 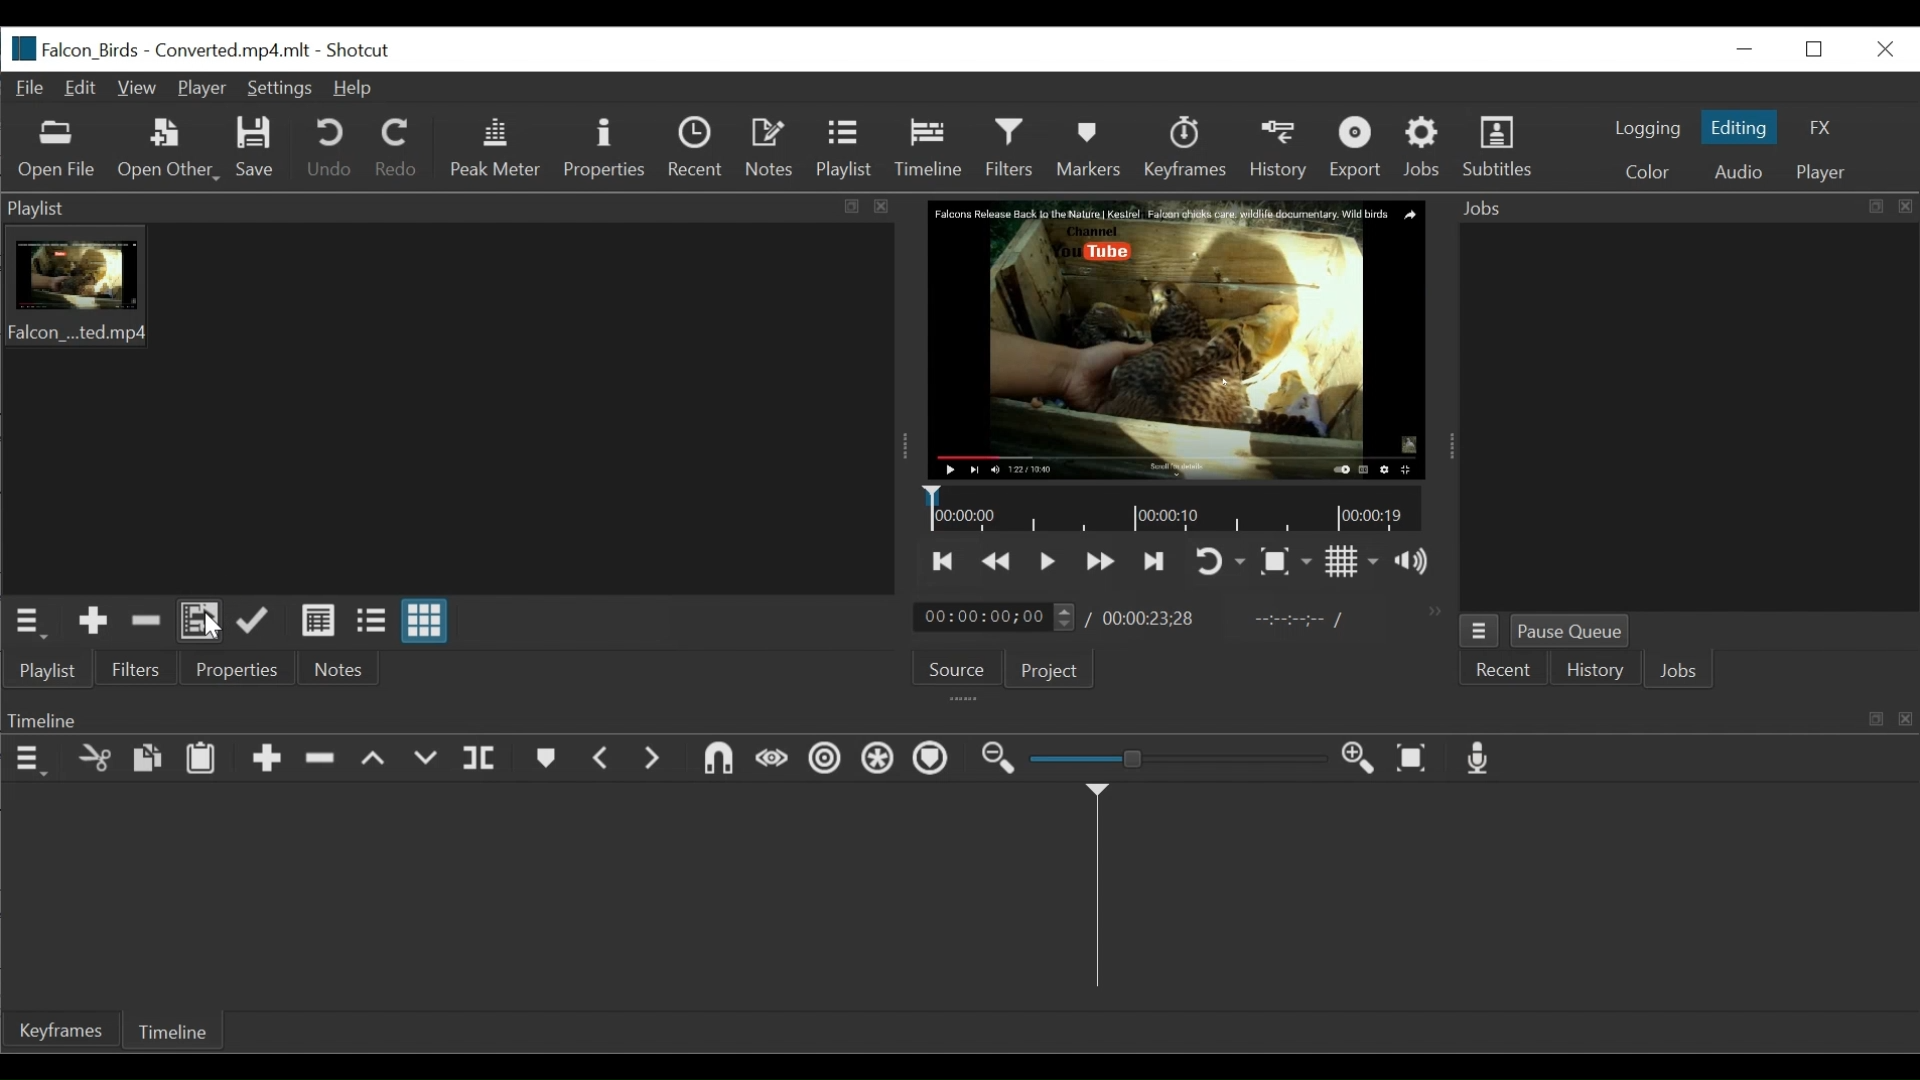 What do you see at coordinates (1649, 170) in the screenshot?
I see `Colr` at bounding box center [1649, 170].